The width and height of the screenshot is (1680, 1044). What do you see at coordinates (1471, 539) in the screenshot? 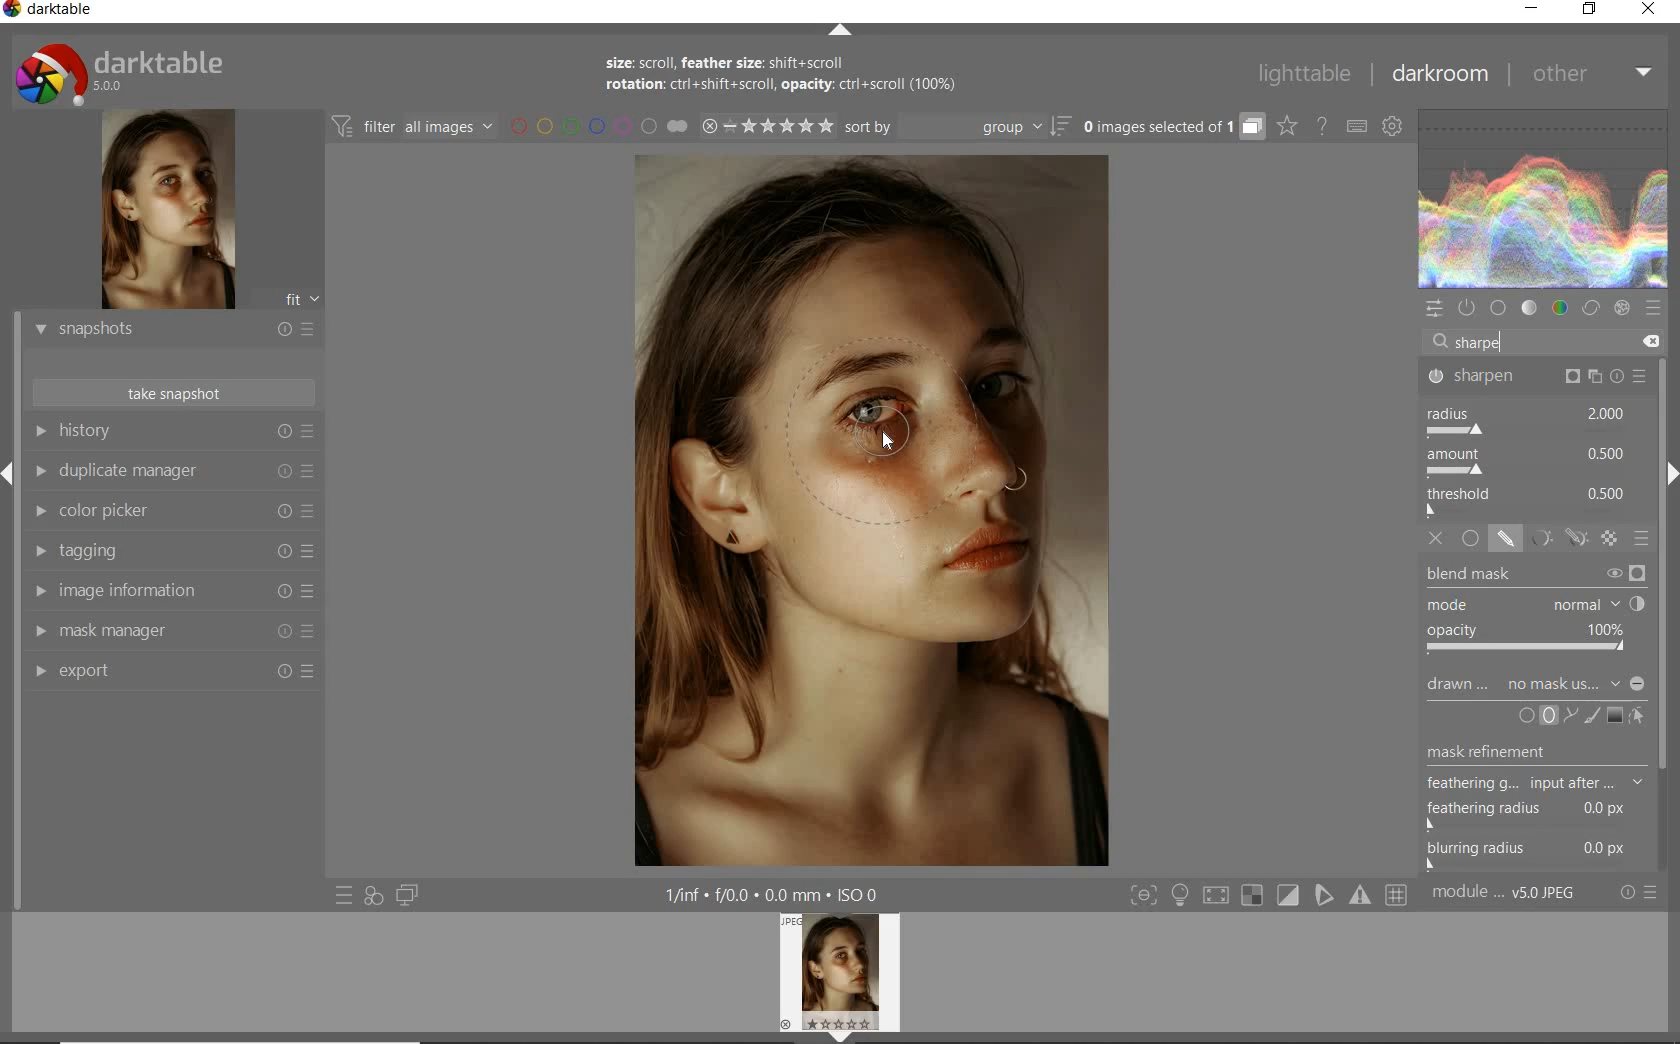
I see `UNIFORMLY` at bounding box center [1471, 539].